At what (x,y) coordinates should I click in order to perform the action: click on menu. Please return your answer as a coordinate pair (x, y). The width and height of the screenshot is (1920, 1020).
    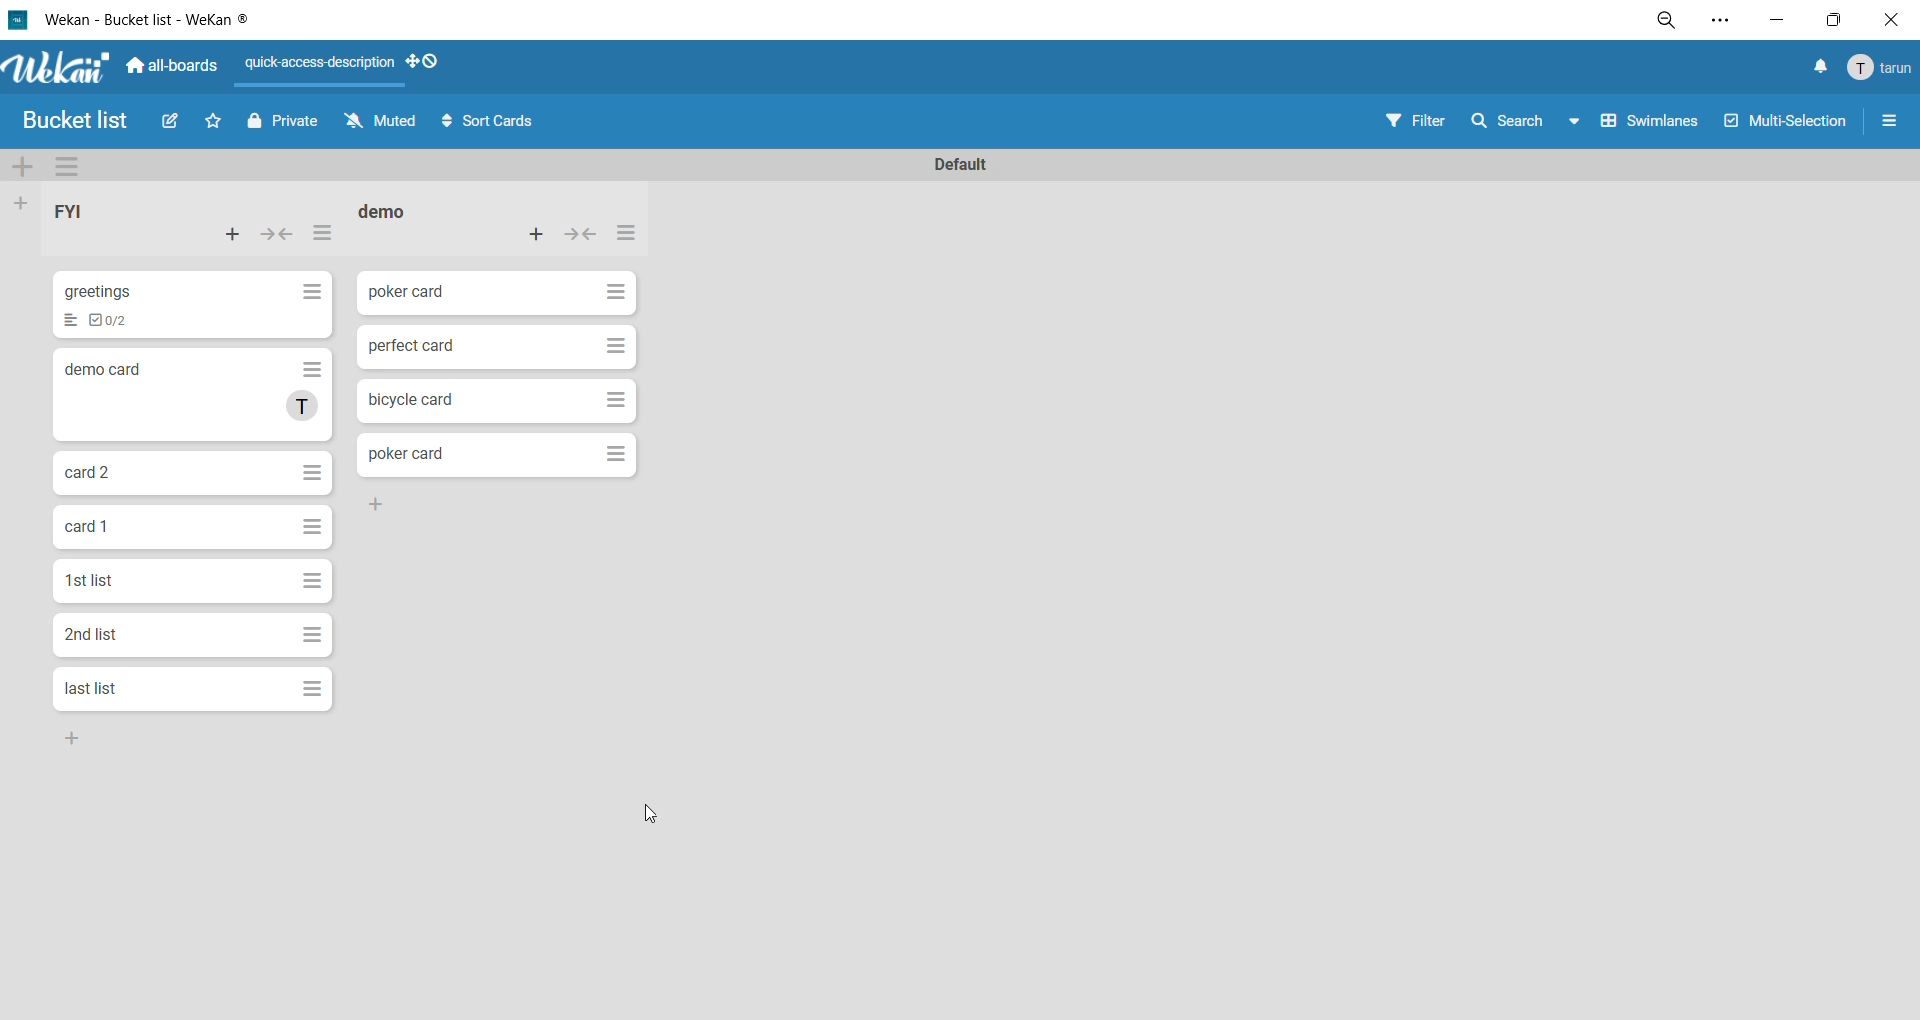
    Looking at the image, I should click on (1876, 69).